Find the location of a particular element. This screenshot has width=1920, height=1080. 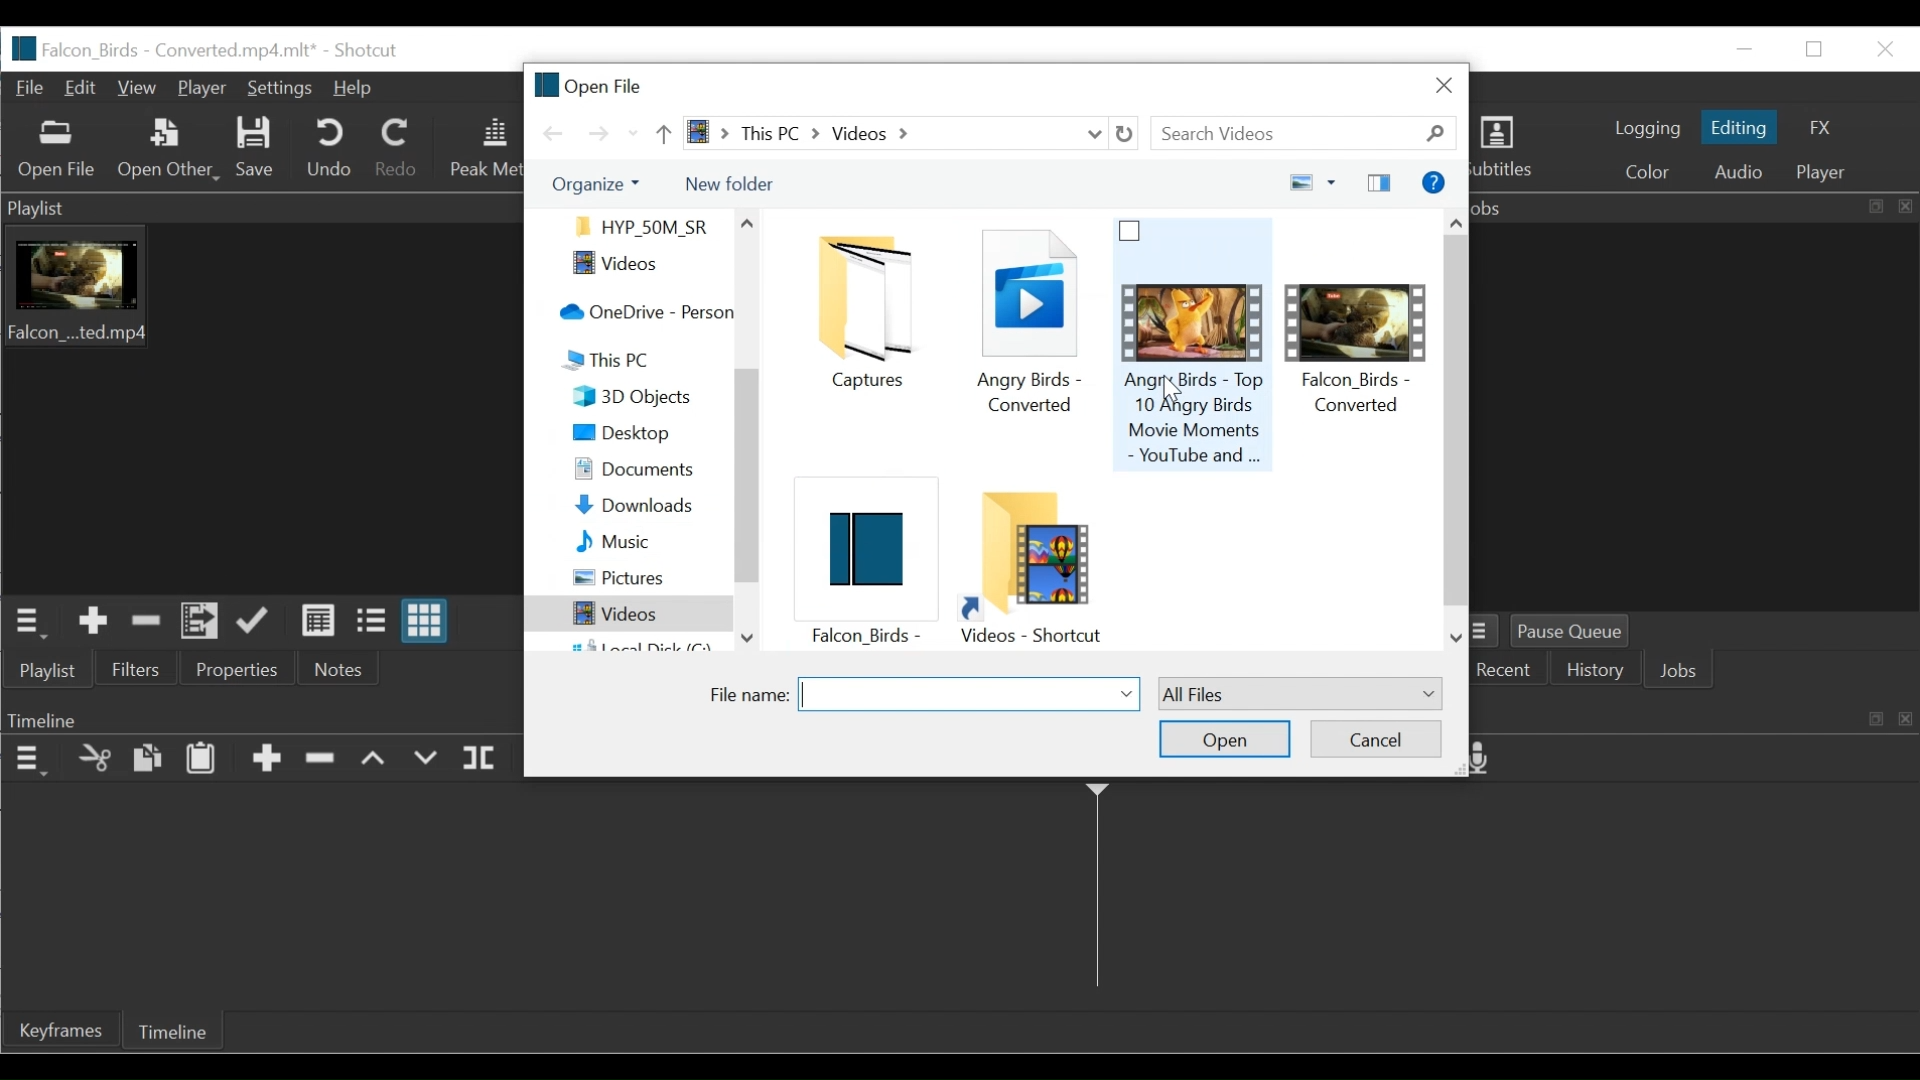

Videos is located at coordinates (634, 266).